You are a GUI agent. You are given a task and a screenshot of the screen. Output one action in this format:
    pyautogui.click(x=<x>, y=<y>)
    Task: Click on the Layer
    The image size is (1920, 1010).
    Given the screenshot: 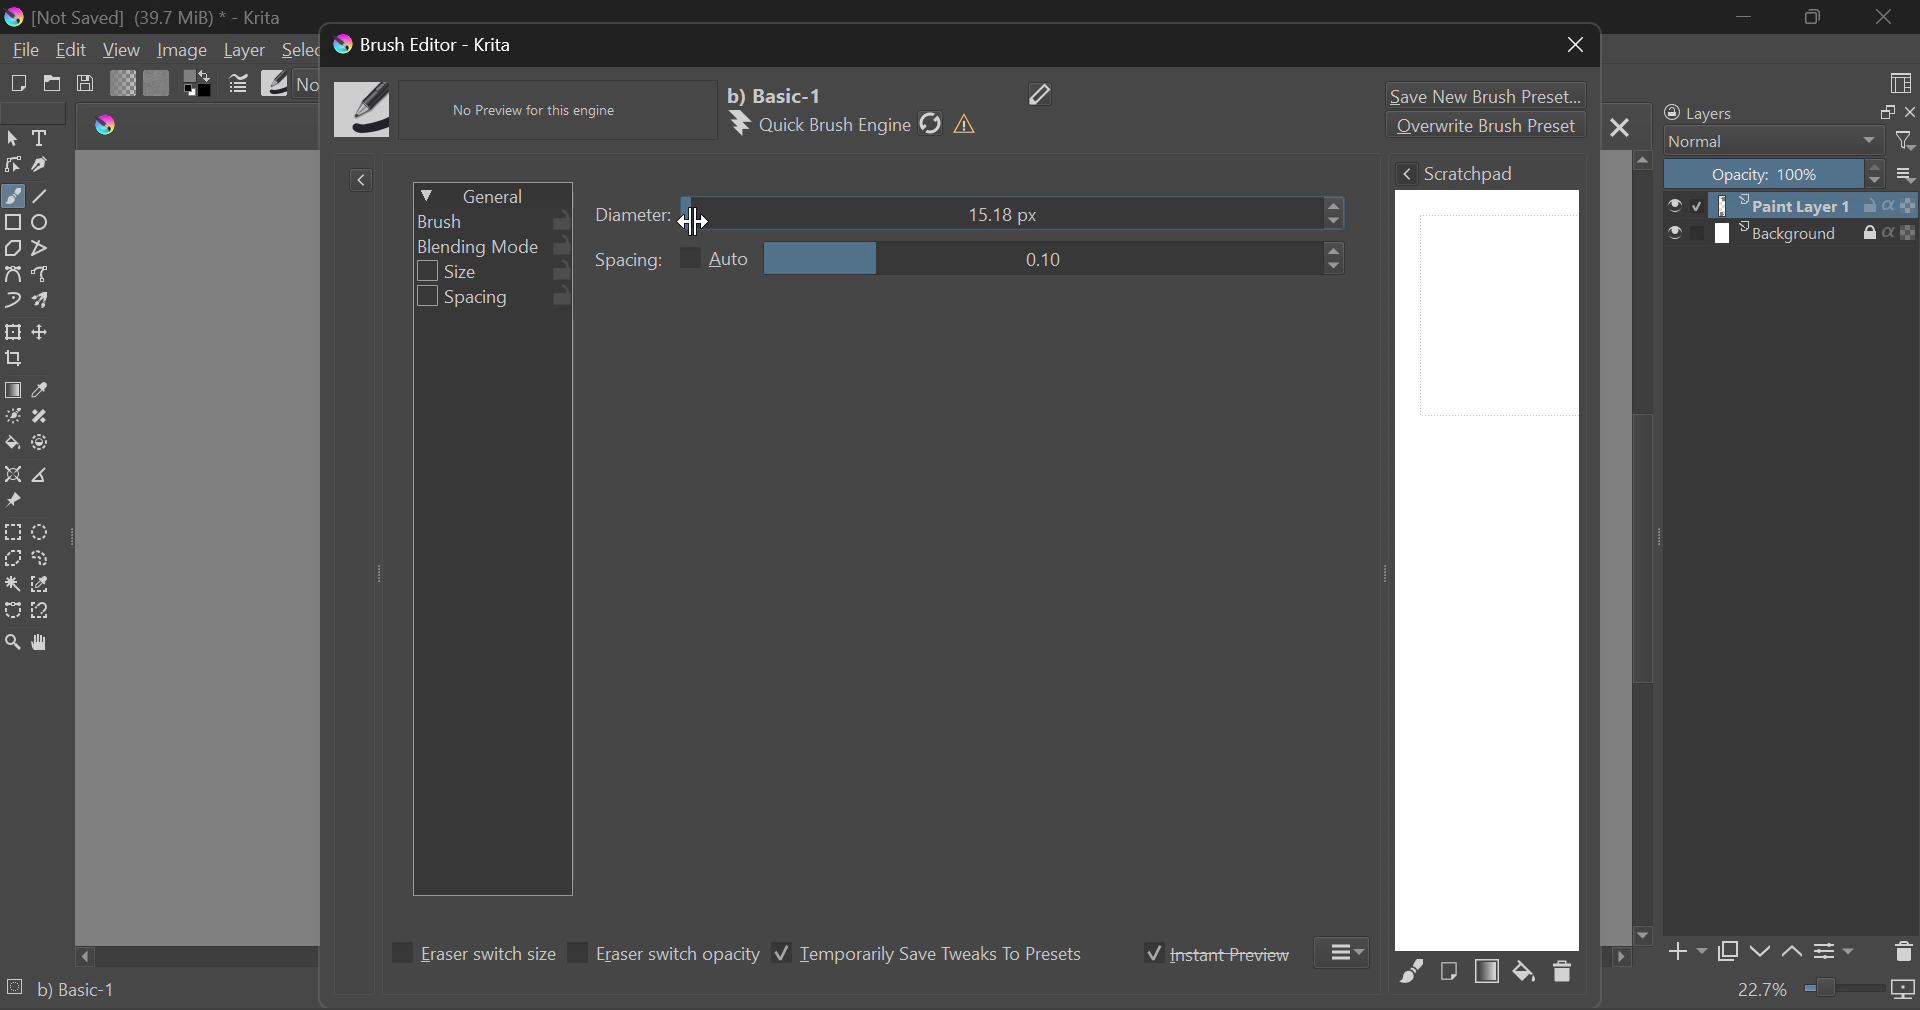 What is the action you would take?
    pyautogui.click(x=245, y=52)
    